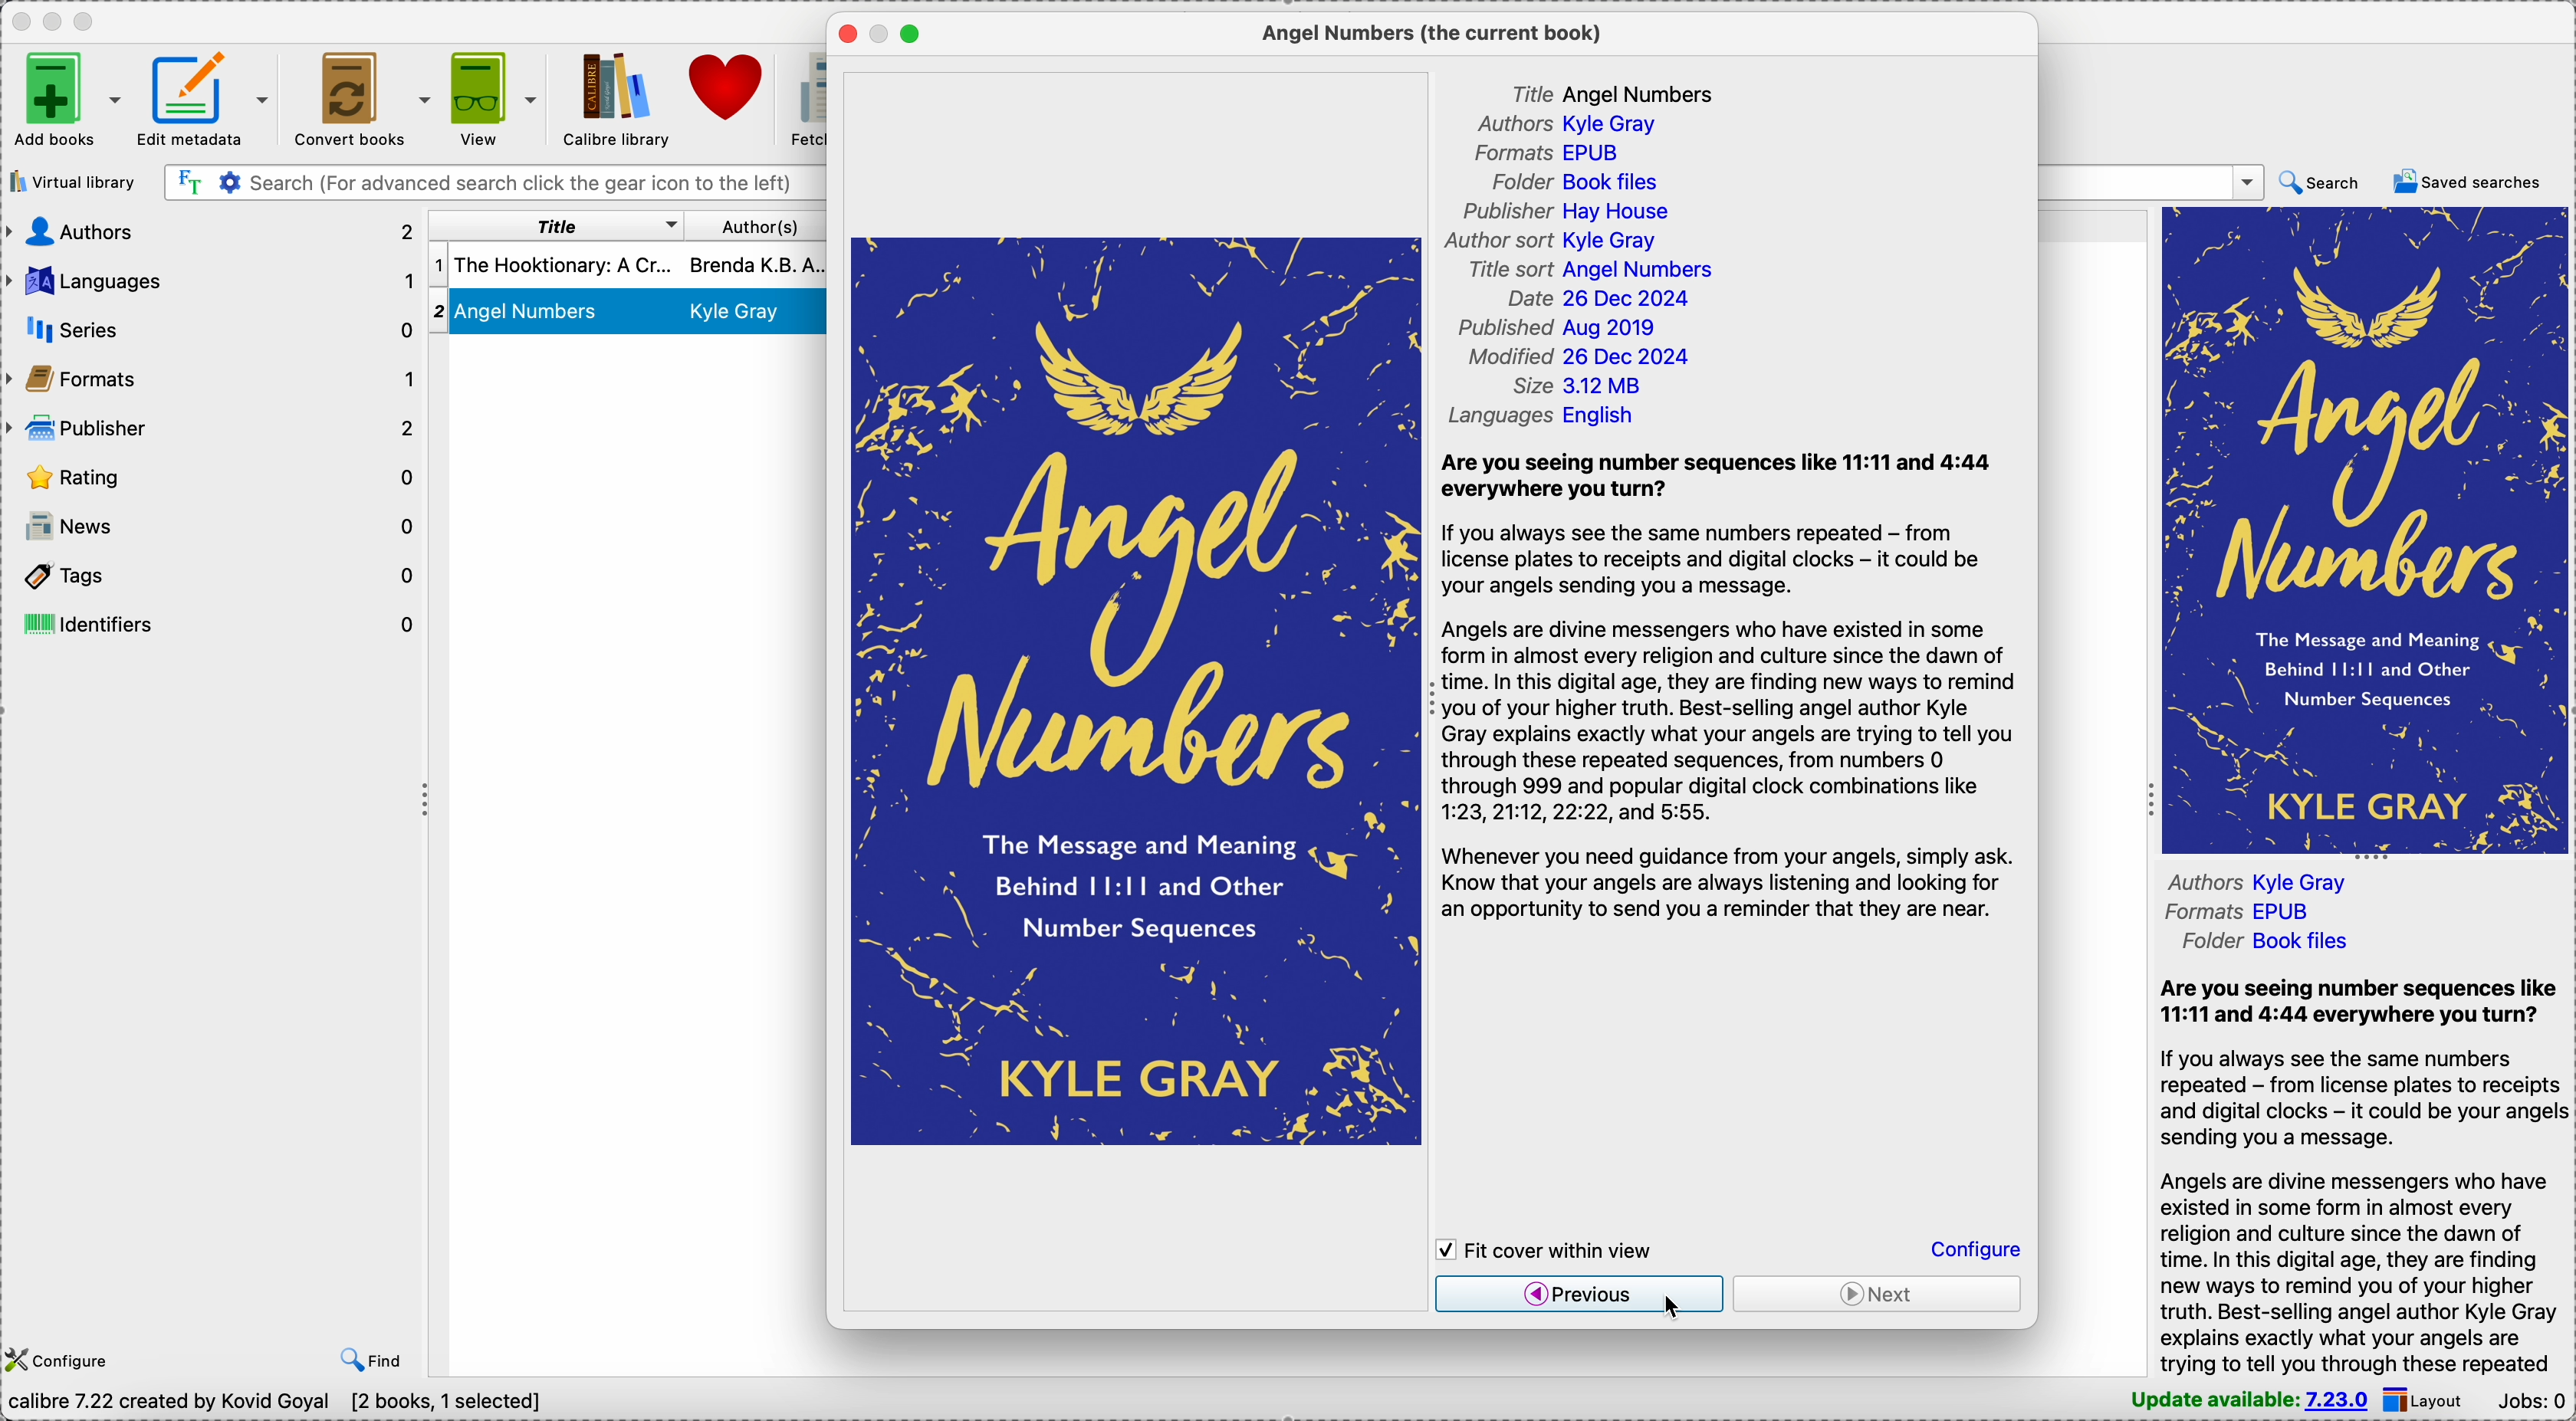  What do you see at coordinates (1559, 153) in the screenshot?
I see `formats` at bounding box center [1559, 153].